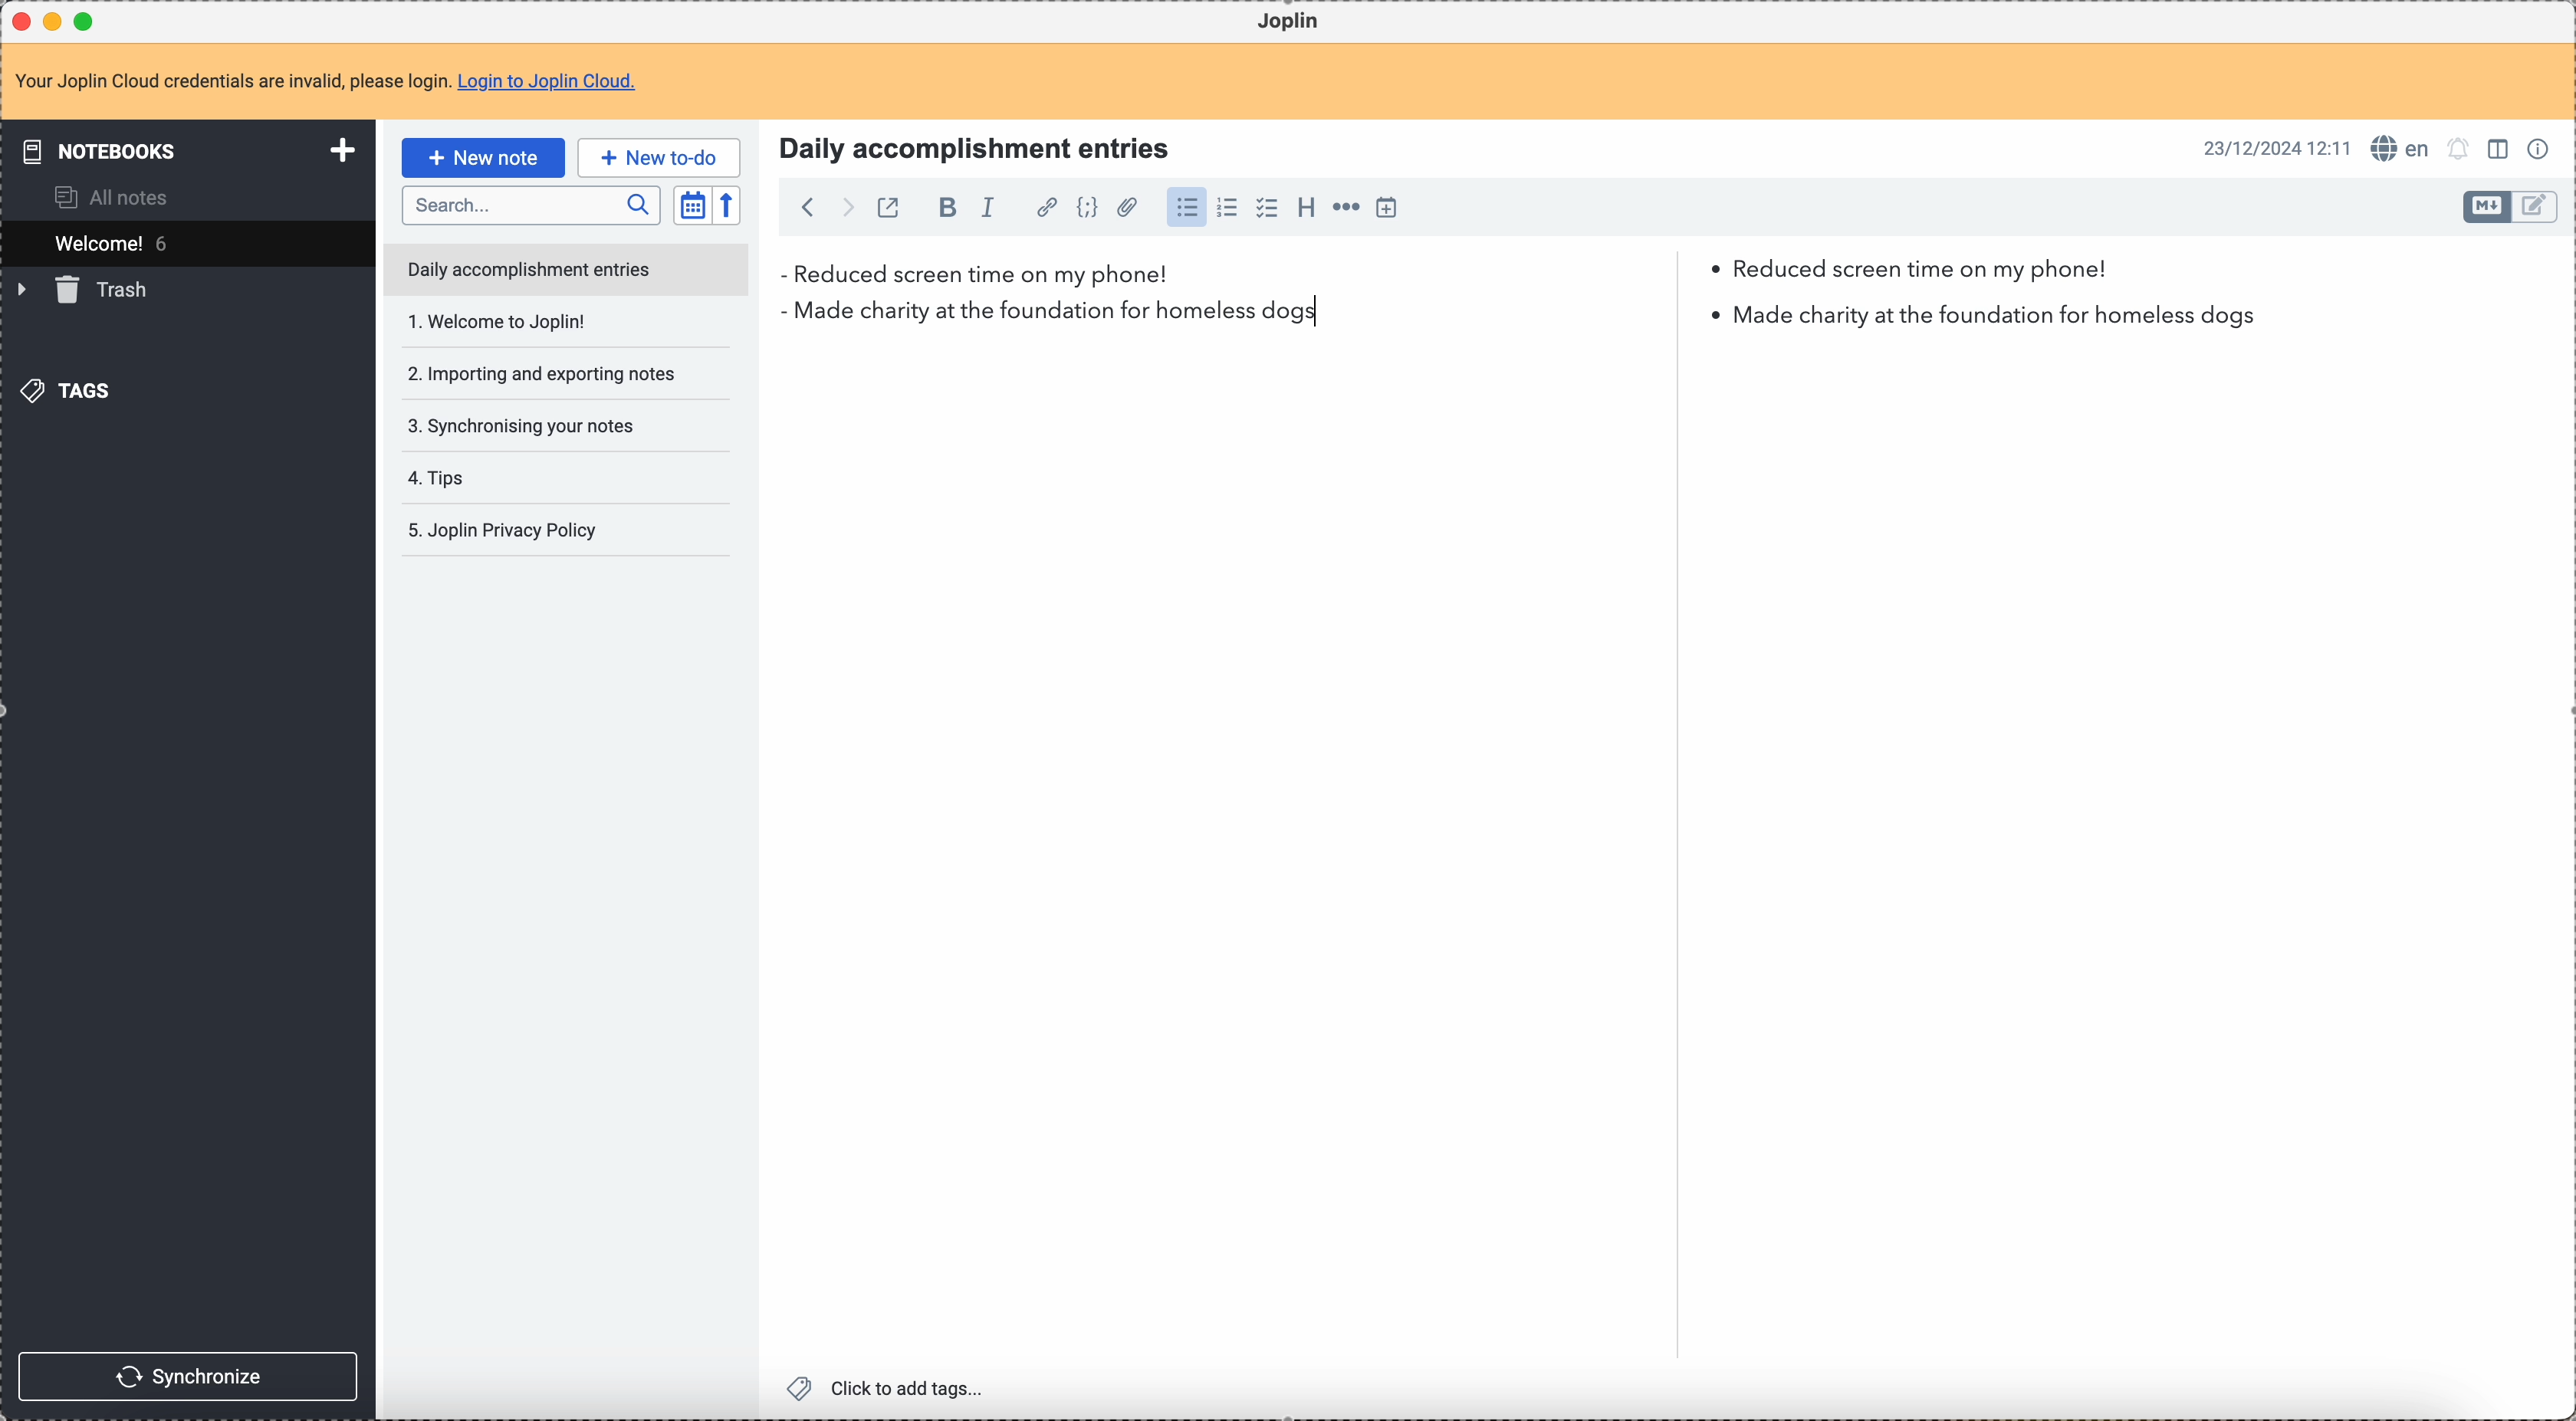 Image resolution: width=2576 pixels, height=1421 pixels. I want to click on all notes, so click(103, 197).